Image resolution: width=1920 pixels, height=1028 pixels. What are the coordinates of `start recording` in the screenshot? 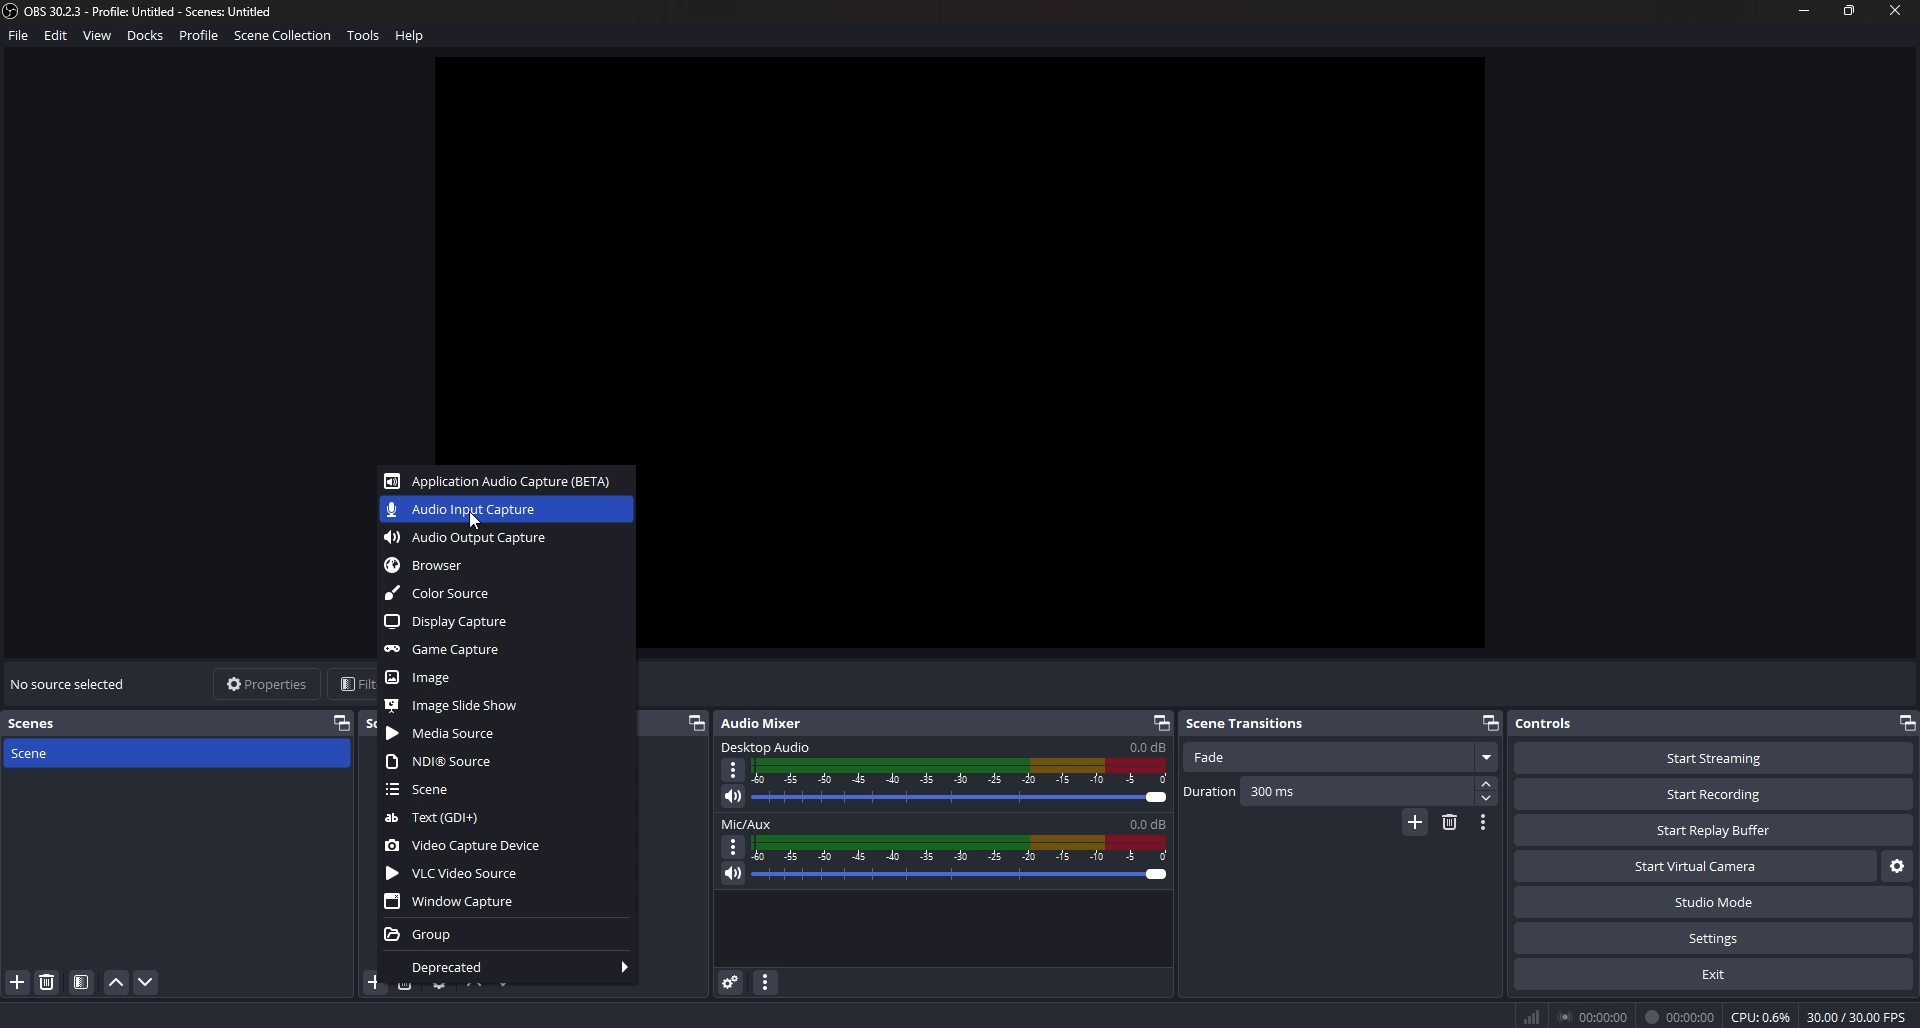 It's located at (1714, 794).